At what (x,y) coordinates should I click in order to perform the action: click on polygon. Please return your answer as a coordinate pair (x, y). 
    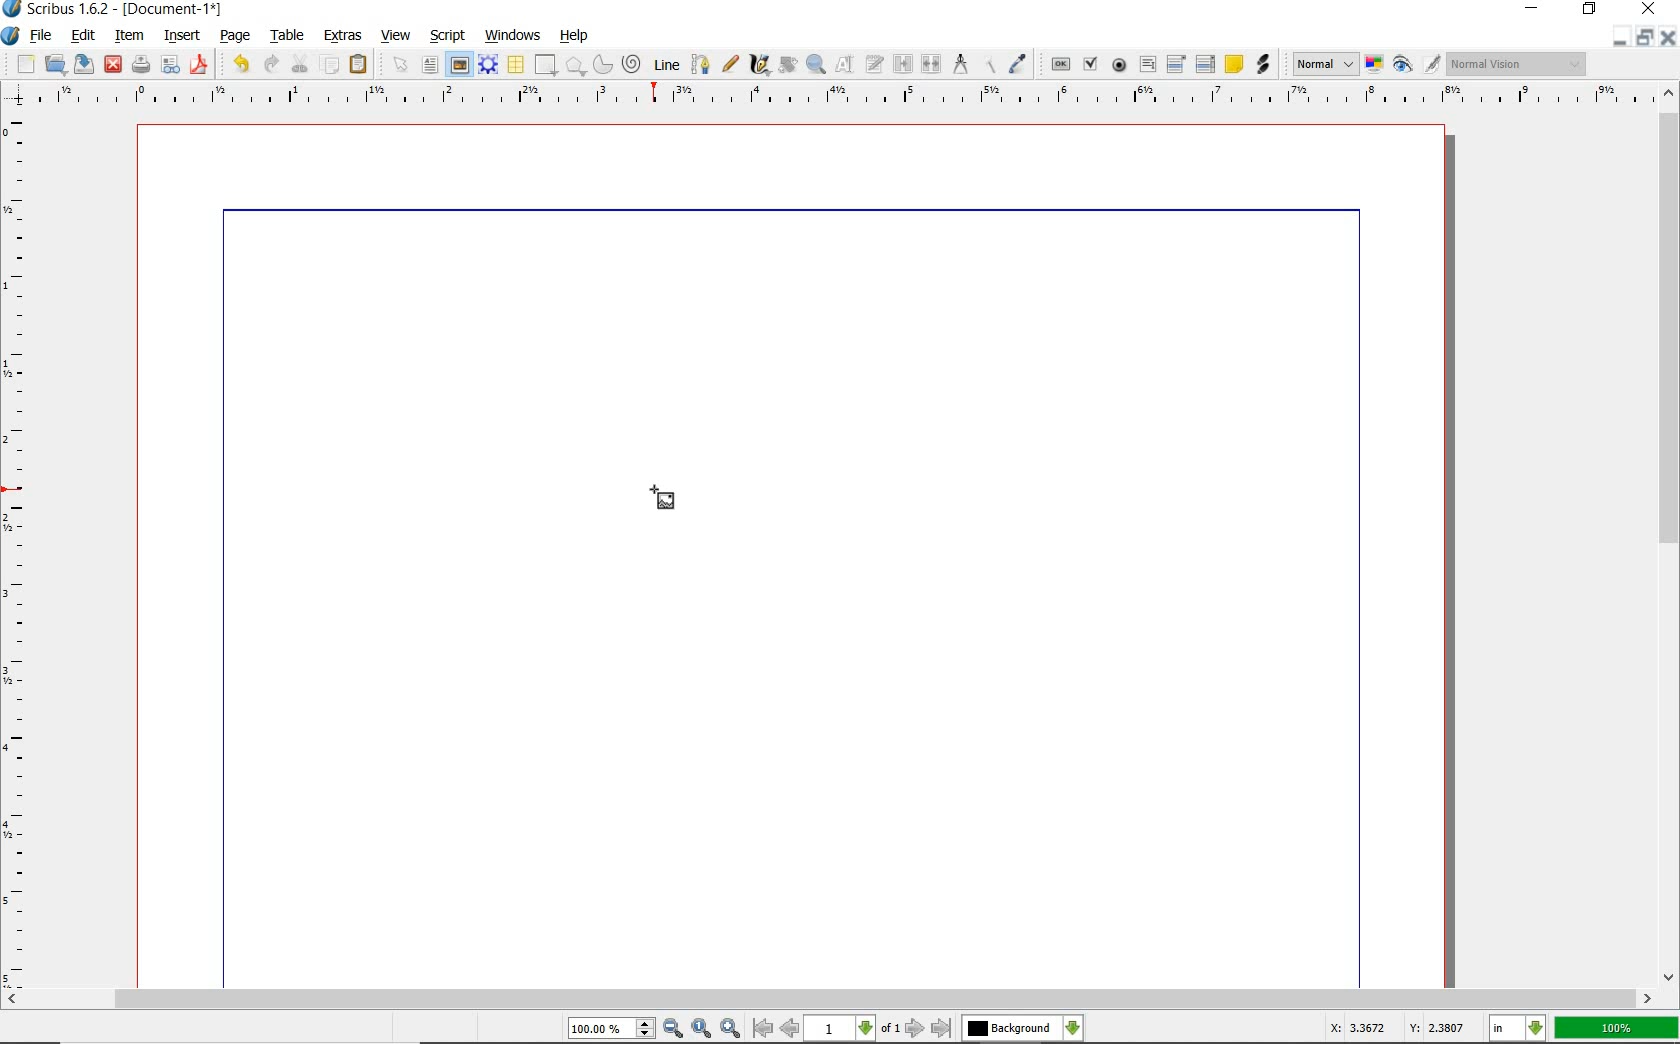
    Looking at the image, I should click on (576, 65).